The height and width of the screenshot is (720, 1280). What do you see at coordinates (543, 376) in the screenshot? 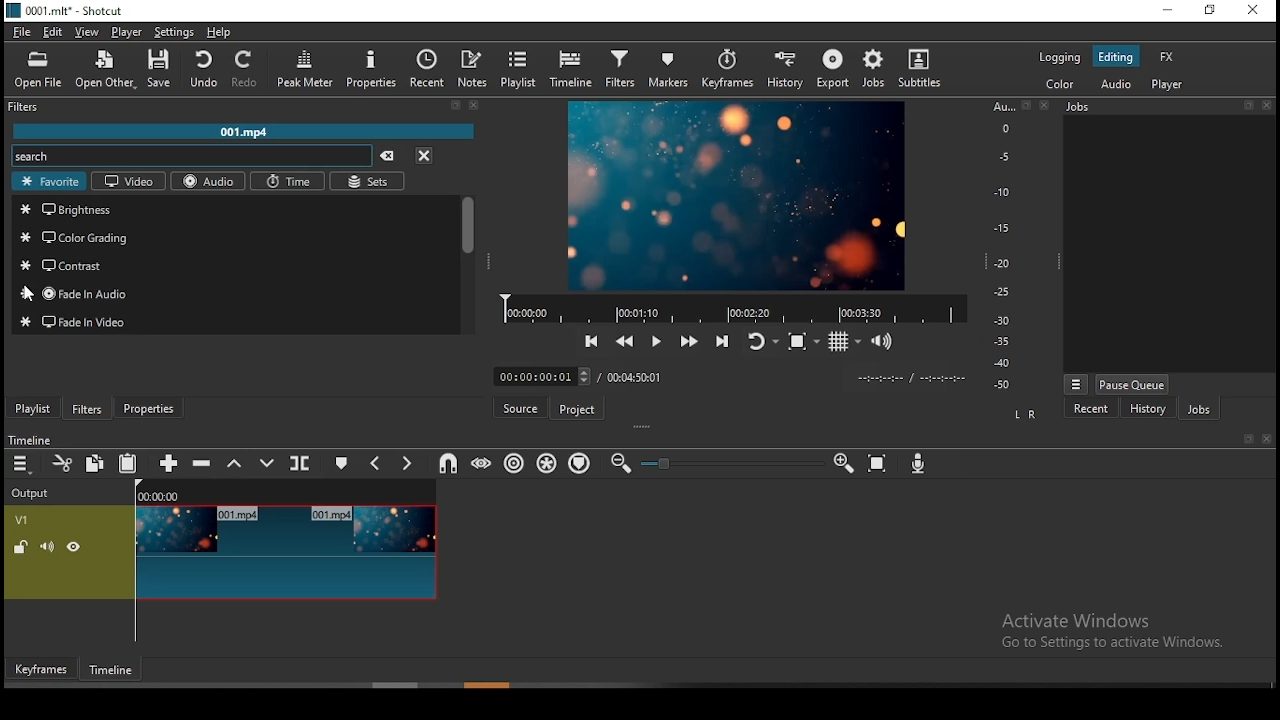
I see `elapsed time` at bounding box center [543, 376].